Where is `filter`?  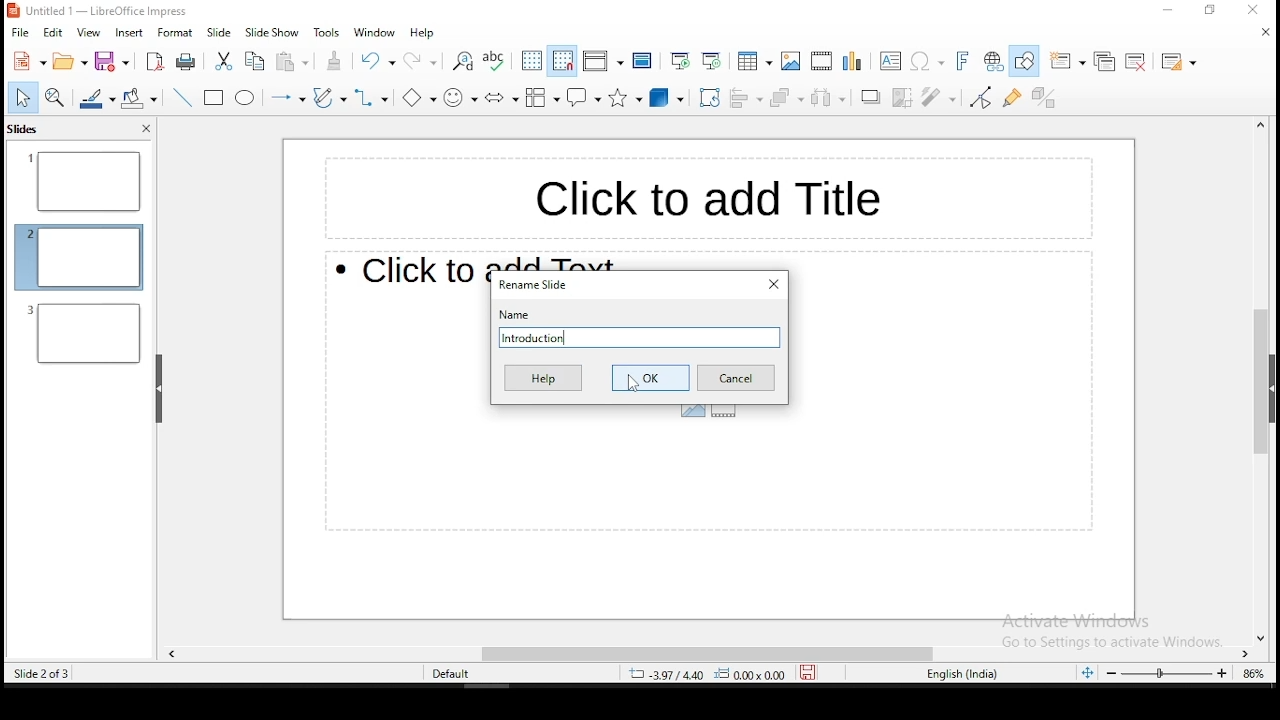 filter is located at coordinates (934, 94).